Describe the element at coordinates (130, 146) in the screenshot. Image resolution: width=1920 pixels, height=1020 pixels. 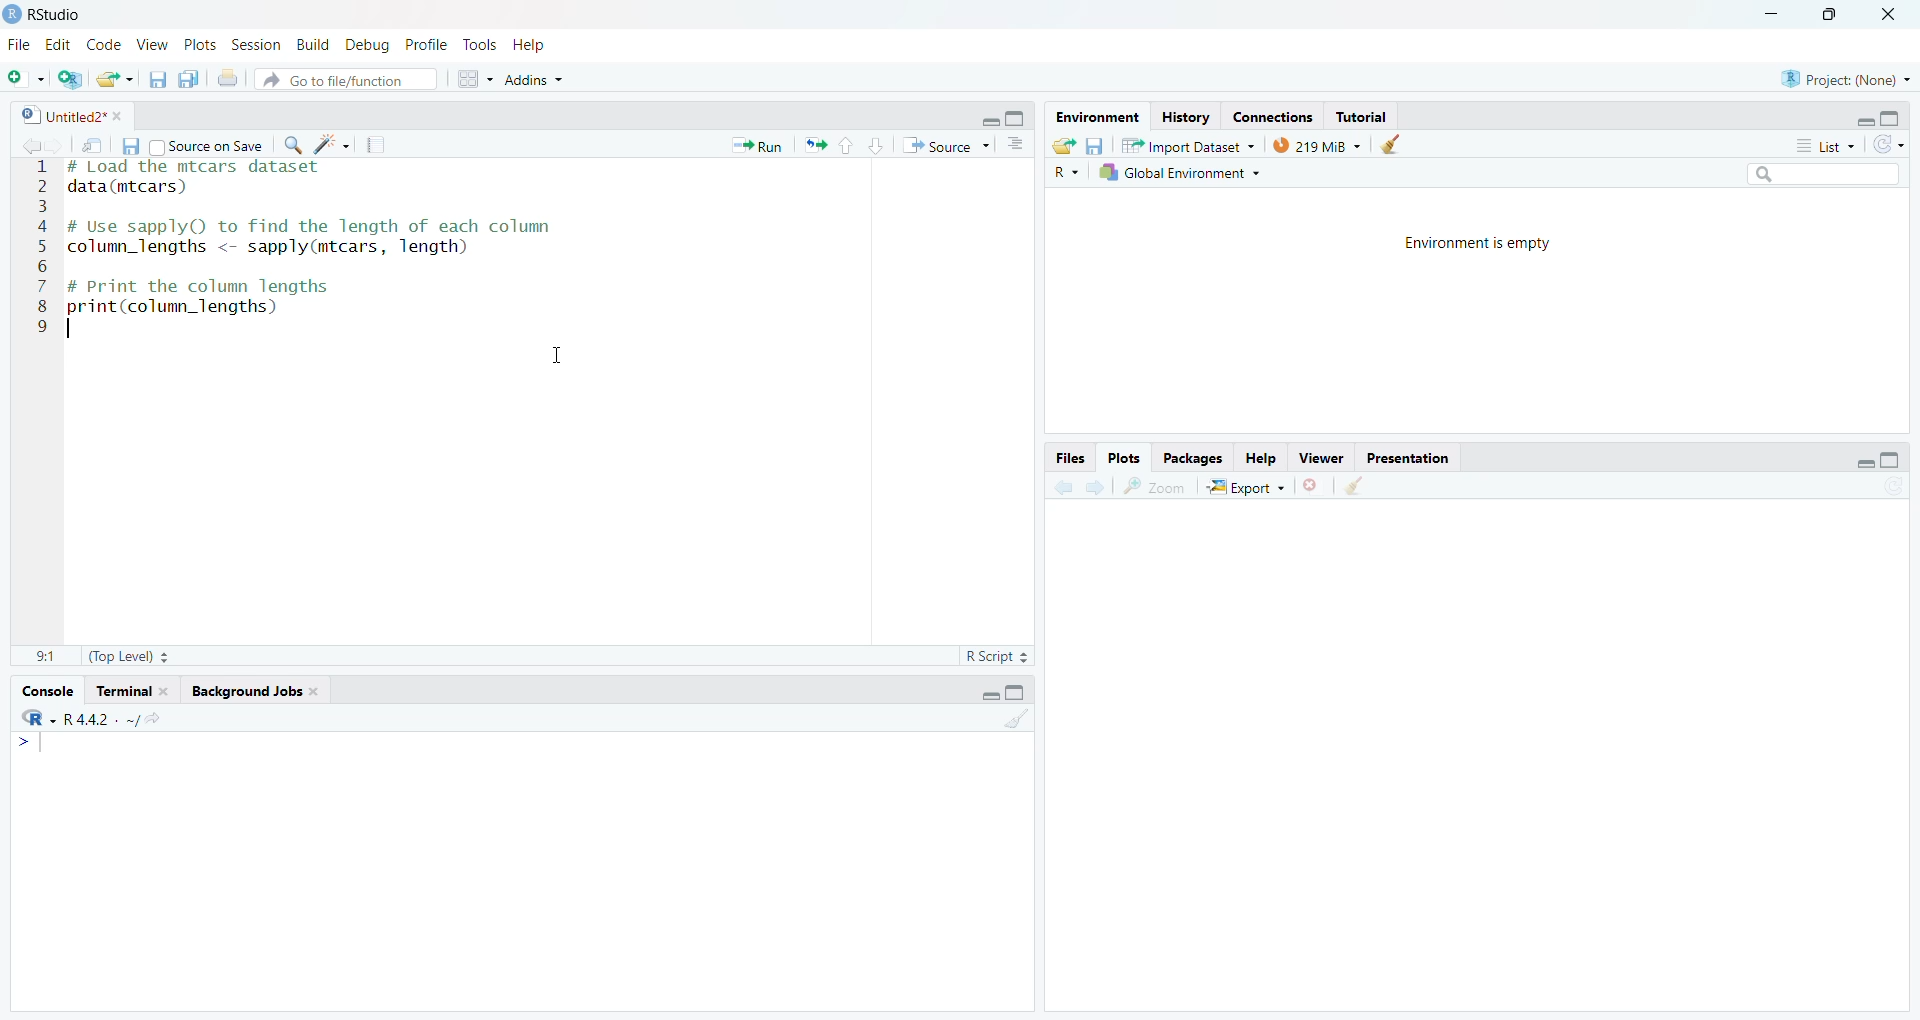
I see `Save` at that location.